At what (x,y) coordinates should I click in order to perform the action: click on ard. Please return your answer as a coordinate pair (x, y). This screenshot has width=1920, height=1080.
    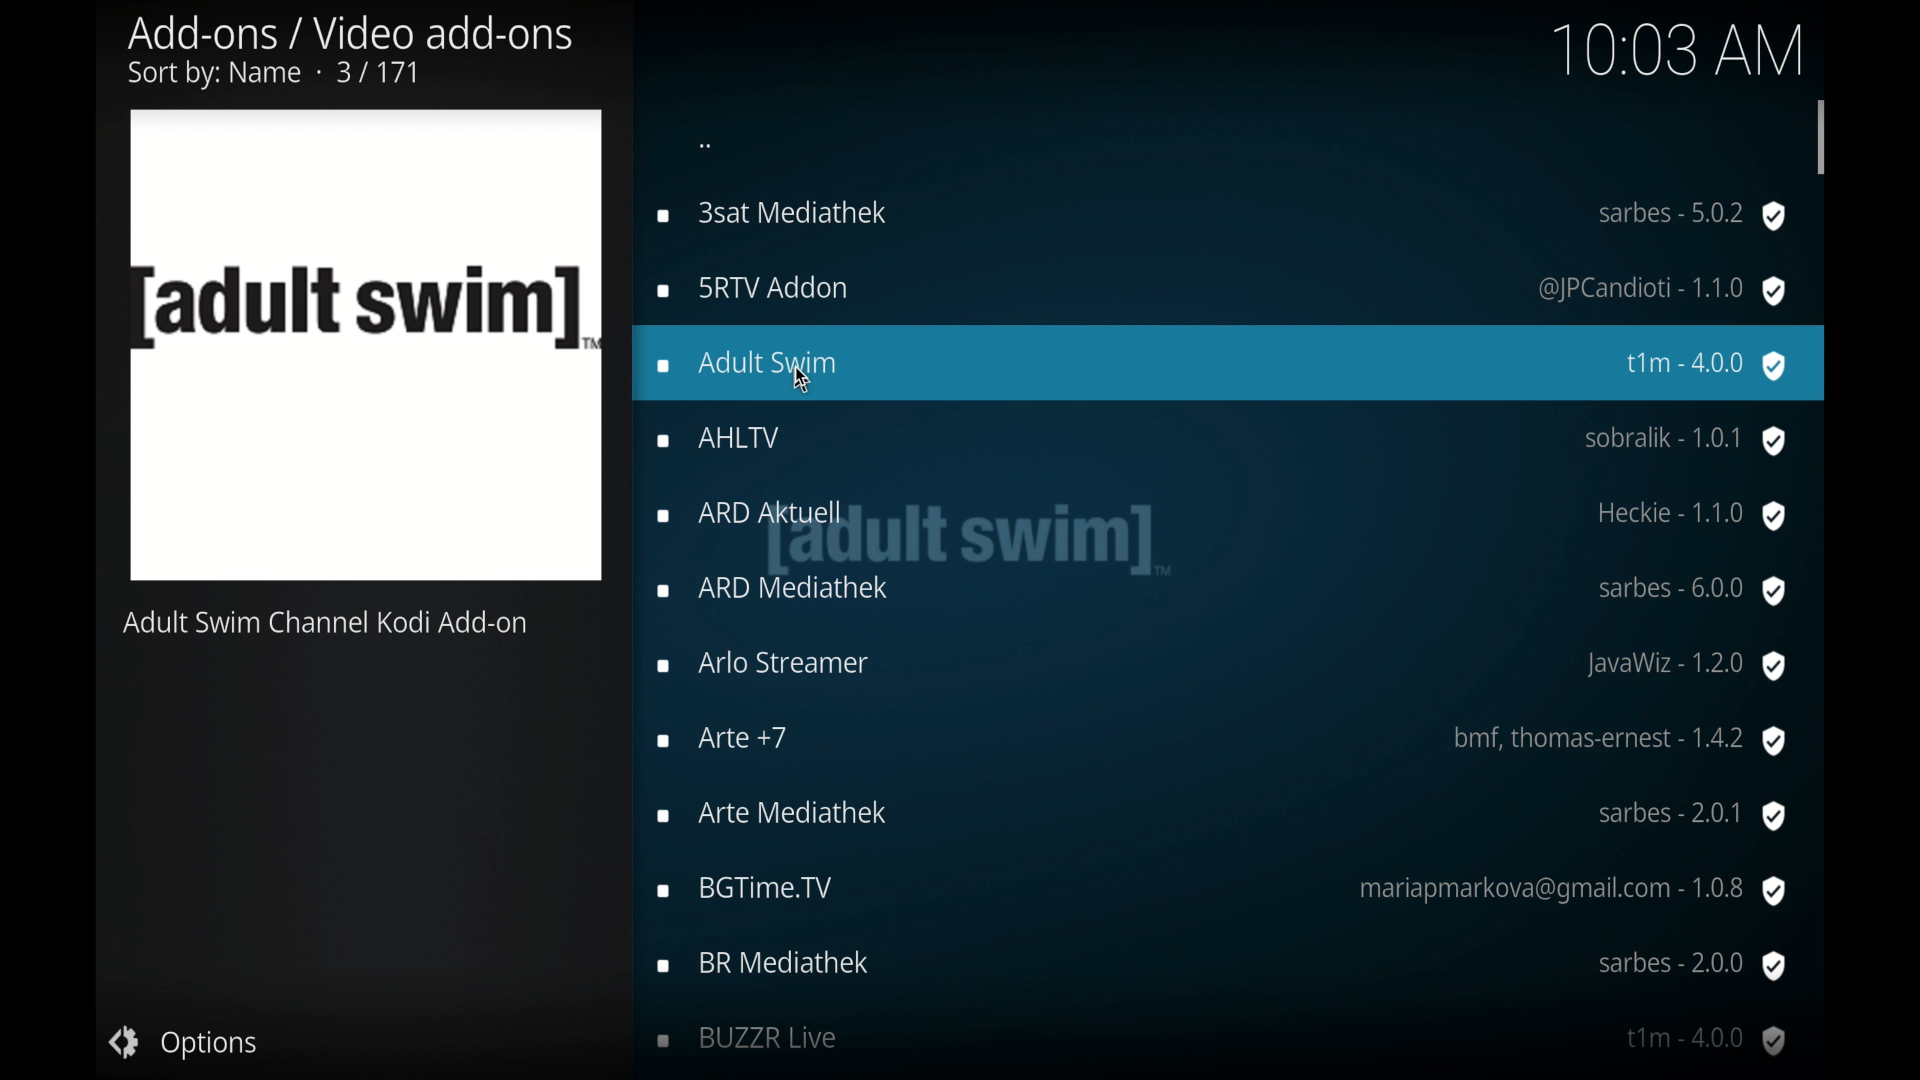
    Looking at the image, I should click on (1224, 593).